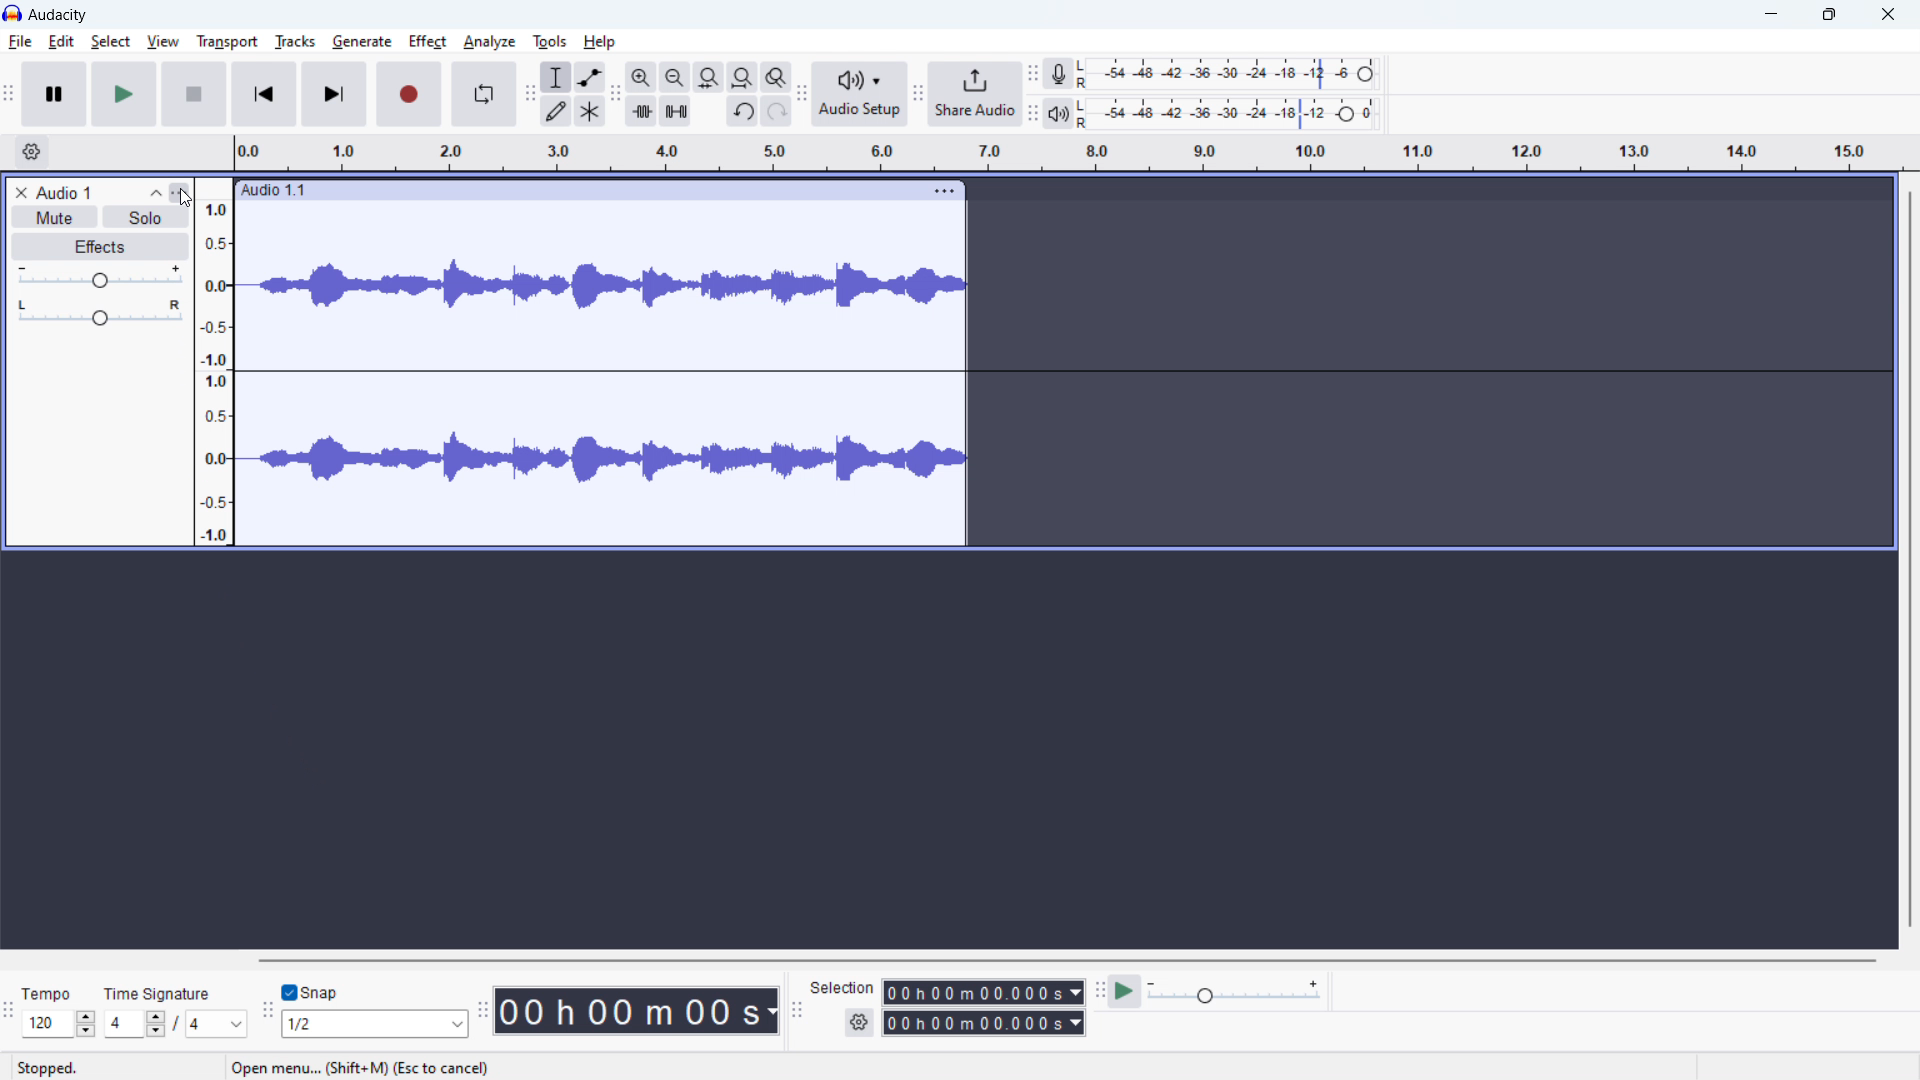 This screenshot has width=1920, height=1080. I want to click on logo, so click(12, 13).